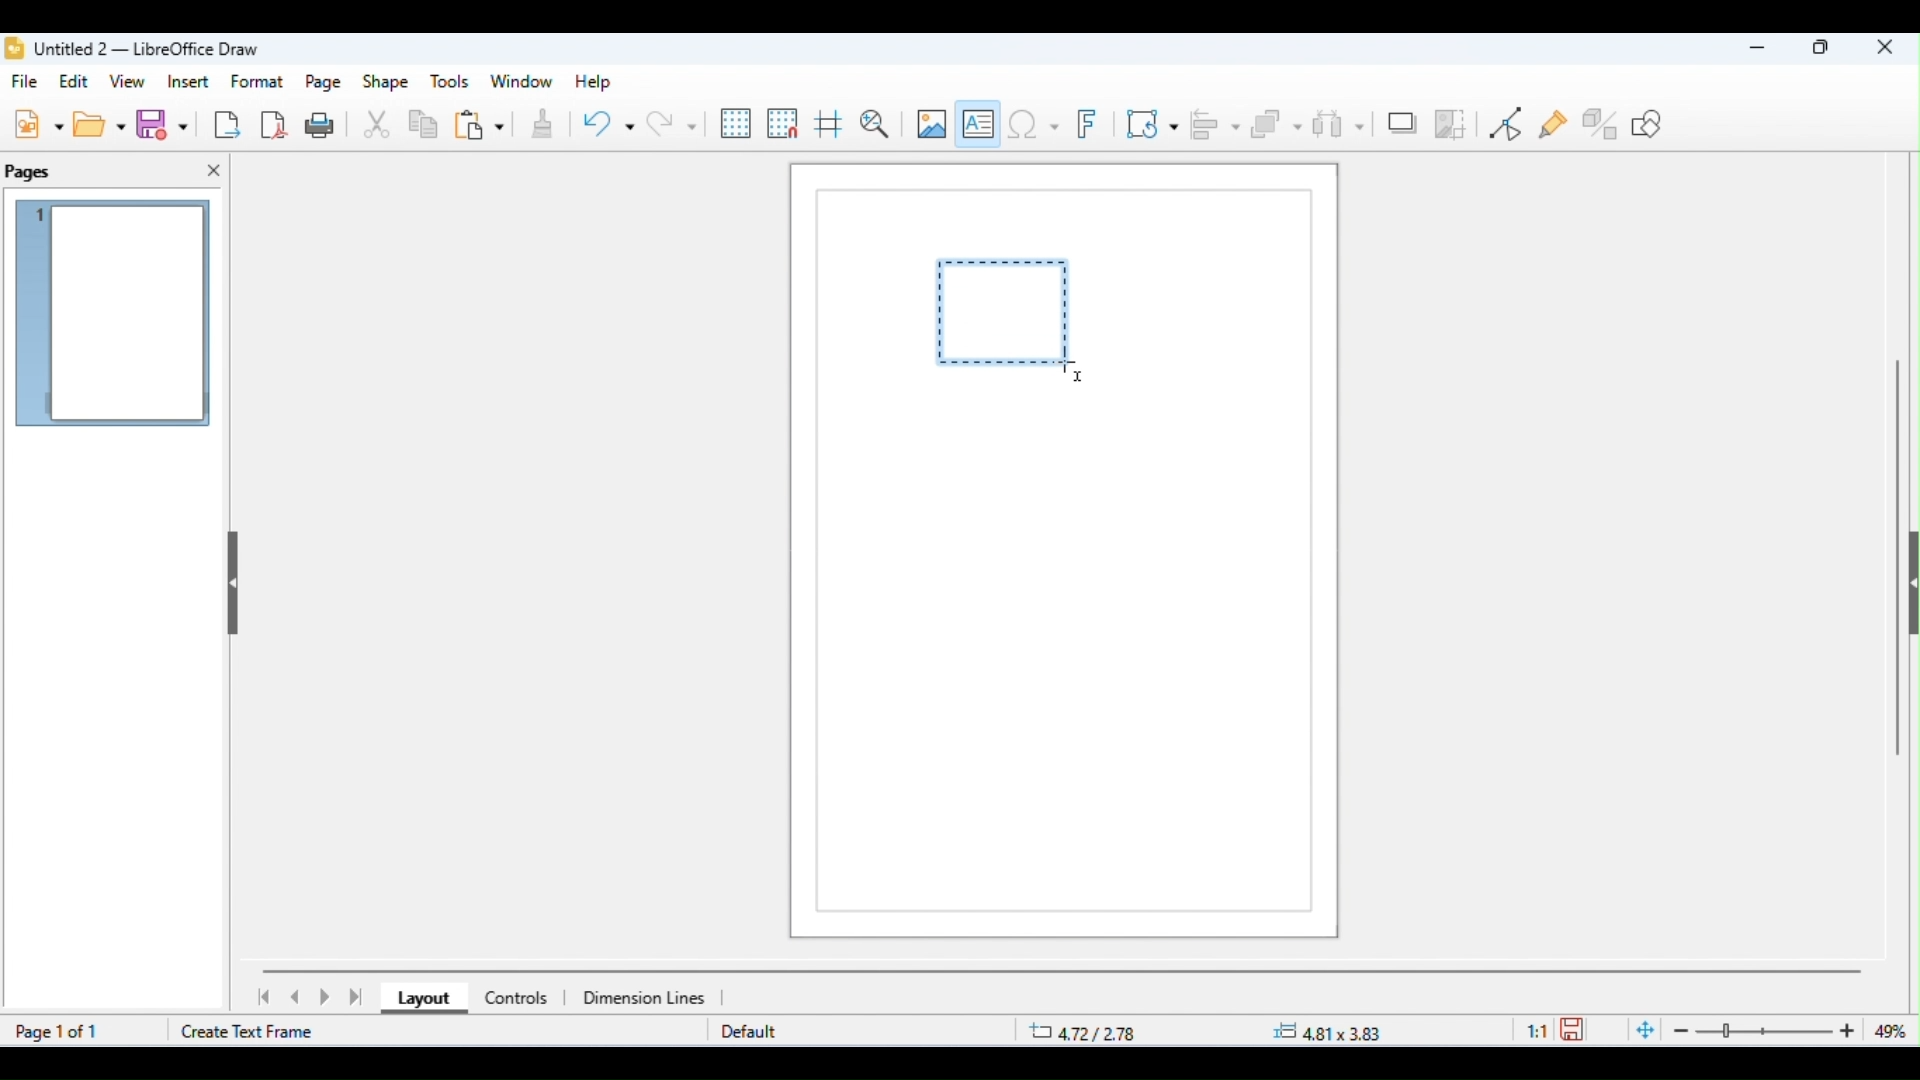 Image resolution: width=1920 pixels, height=1080 pixels. What do you see at coordinates (522, 82) in the screenshot?
I see `window` at bounding box center [522, 82].